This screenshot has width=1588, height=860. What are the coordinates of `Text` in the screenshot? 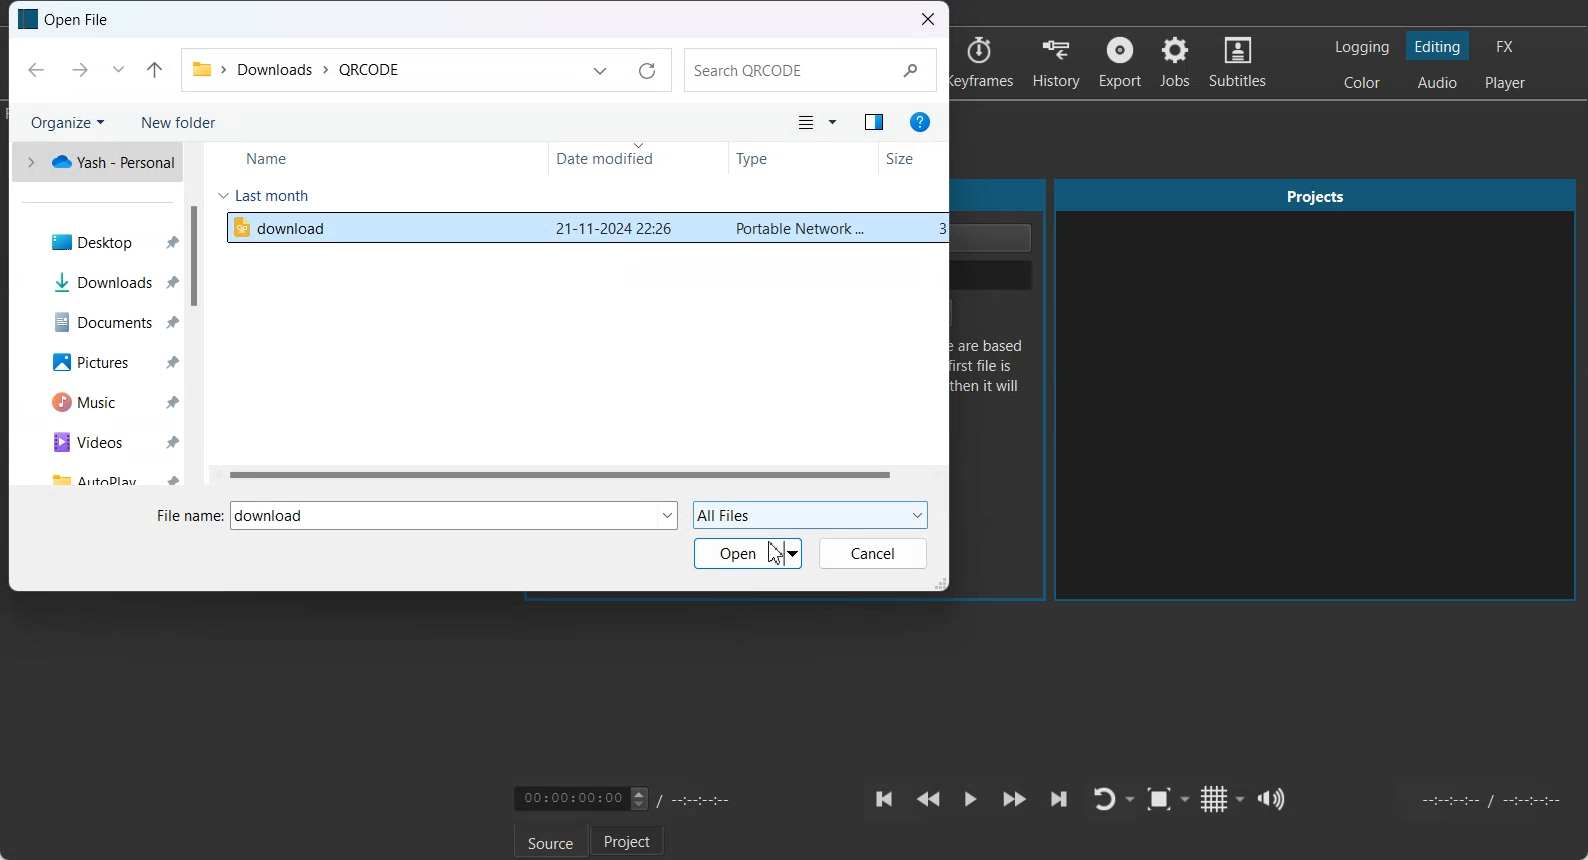 It's located at (991, 376).